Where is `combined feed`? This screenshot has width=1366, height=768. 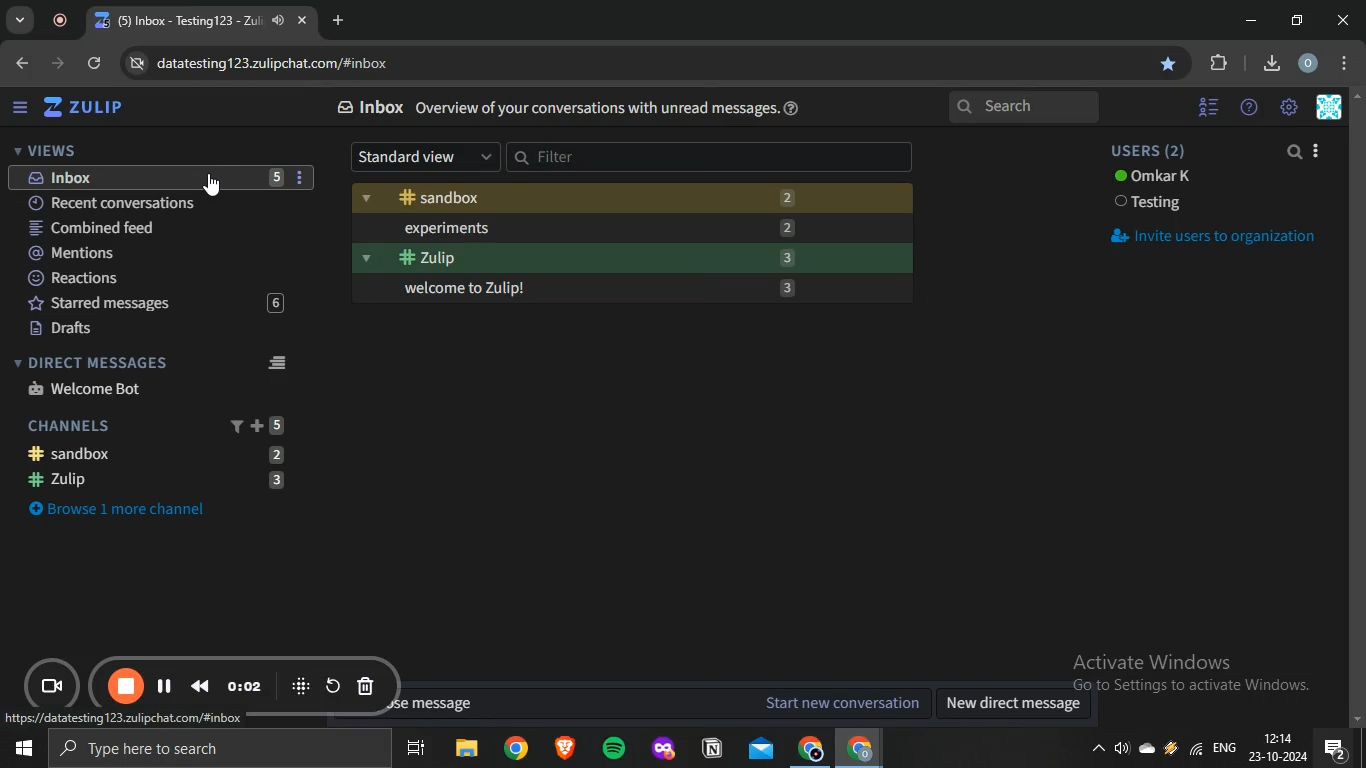
combined feed is located at coordinates (155, 229).